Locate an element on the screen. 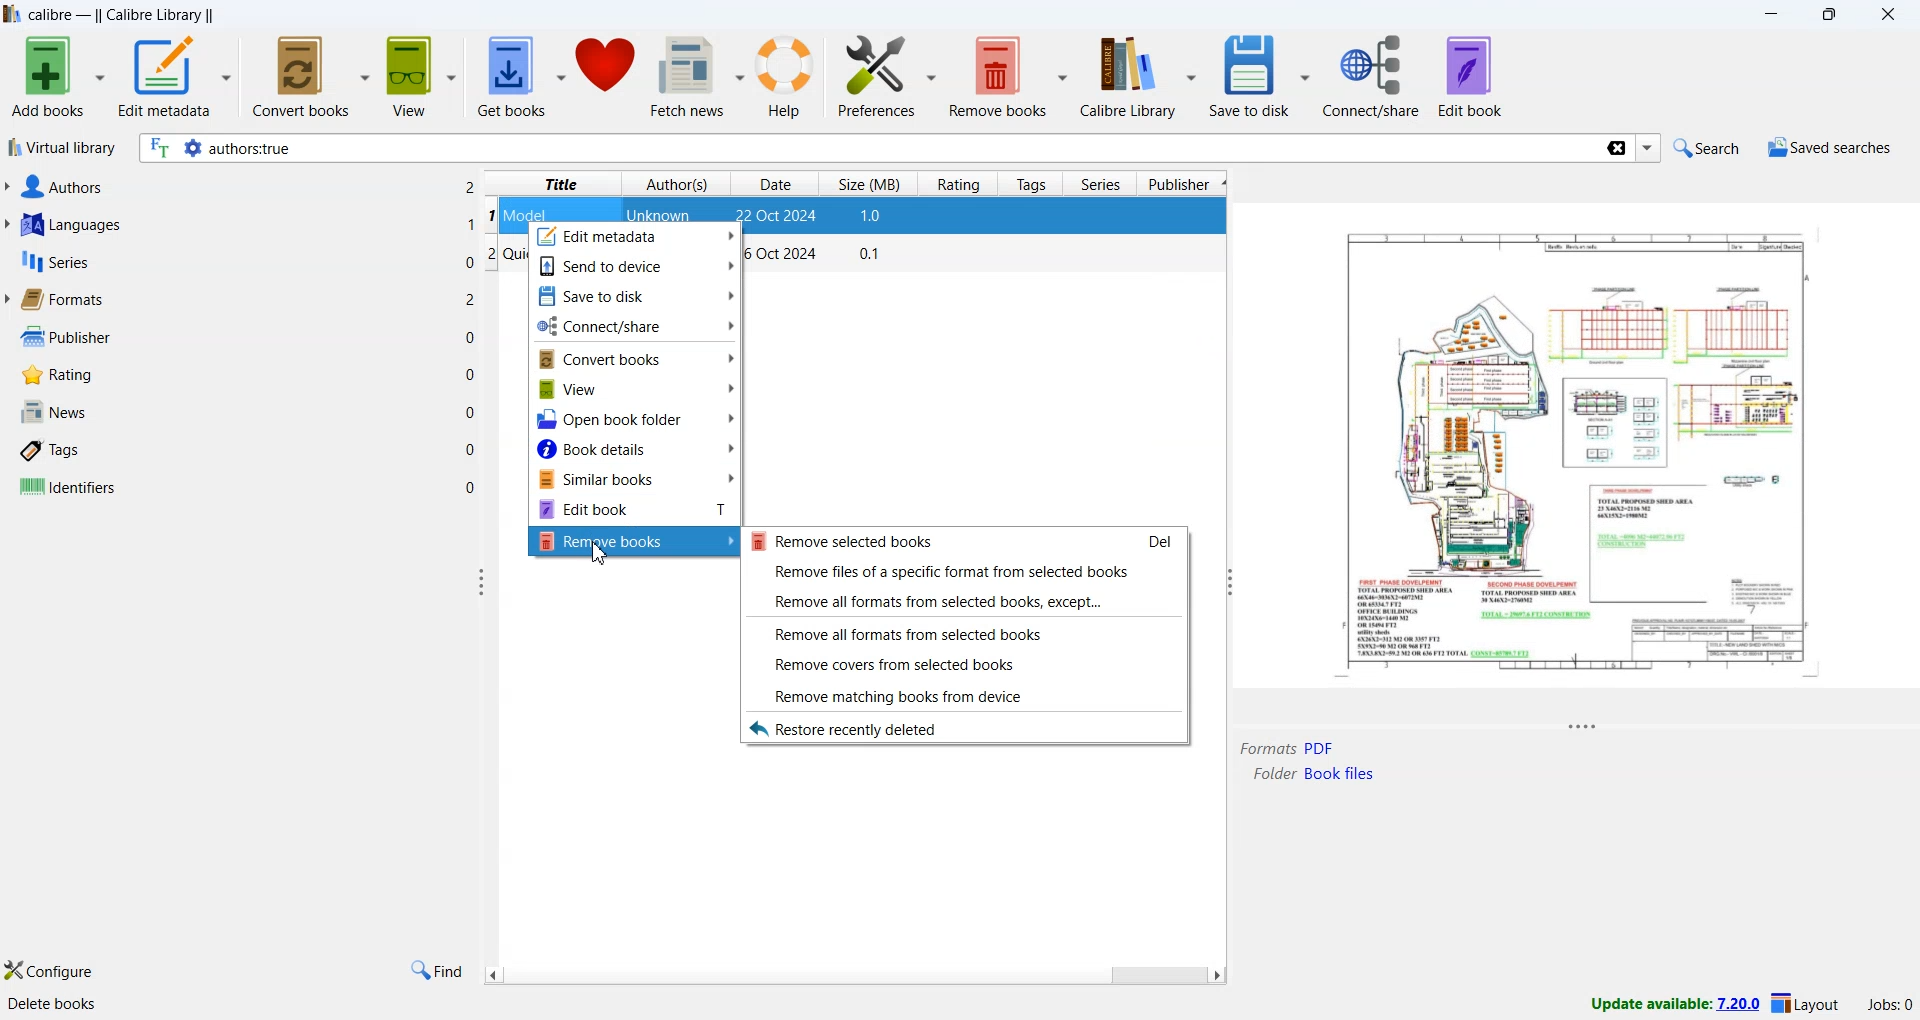 The image size is (1920, 1020). Similar books is located at coordinates (636, 479).